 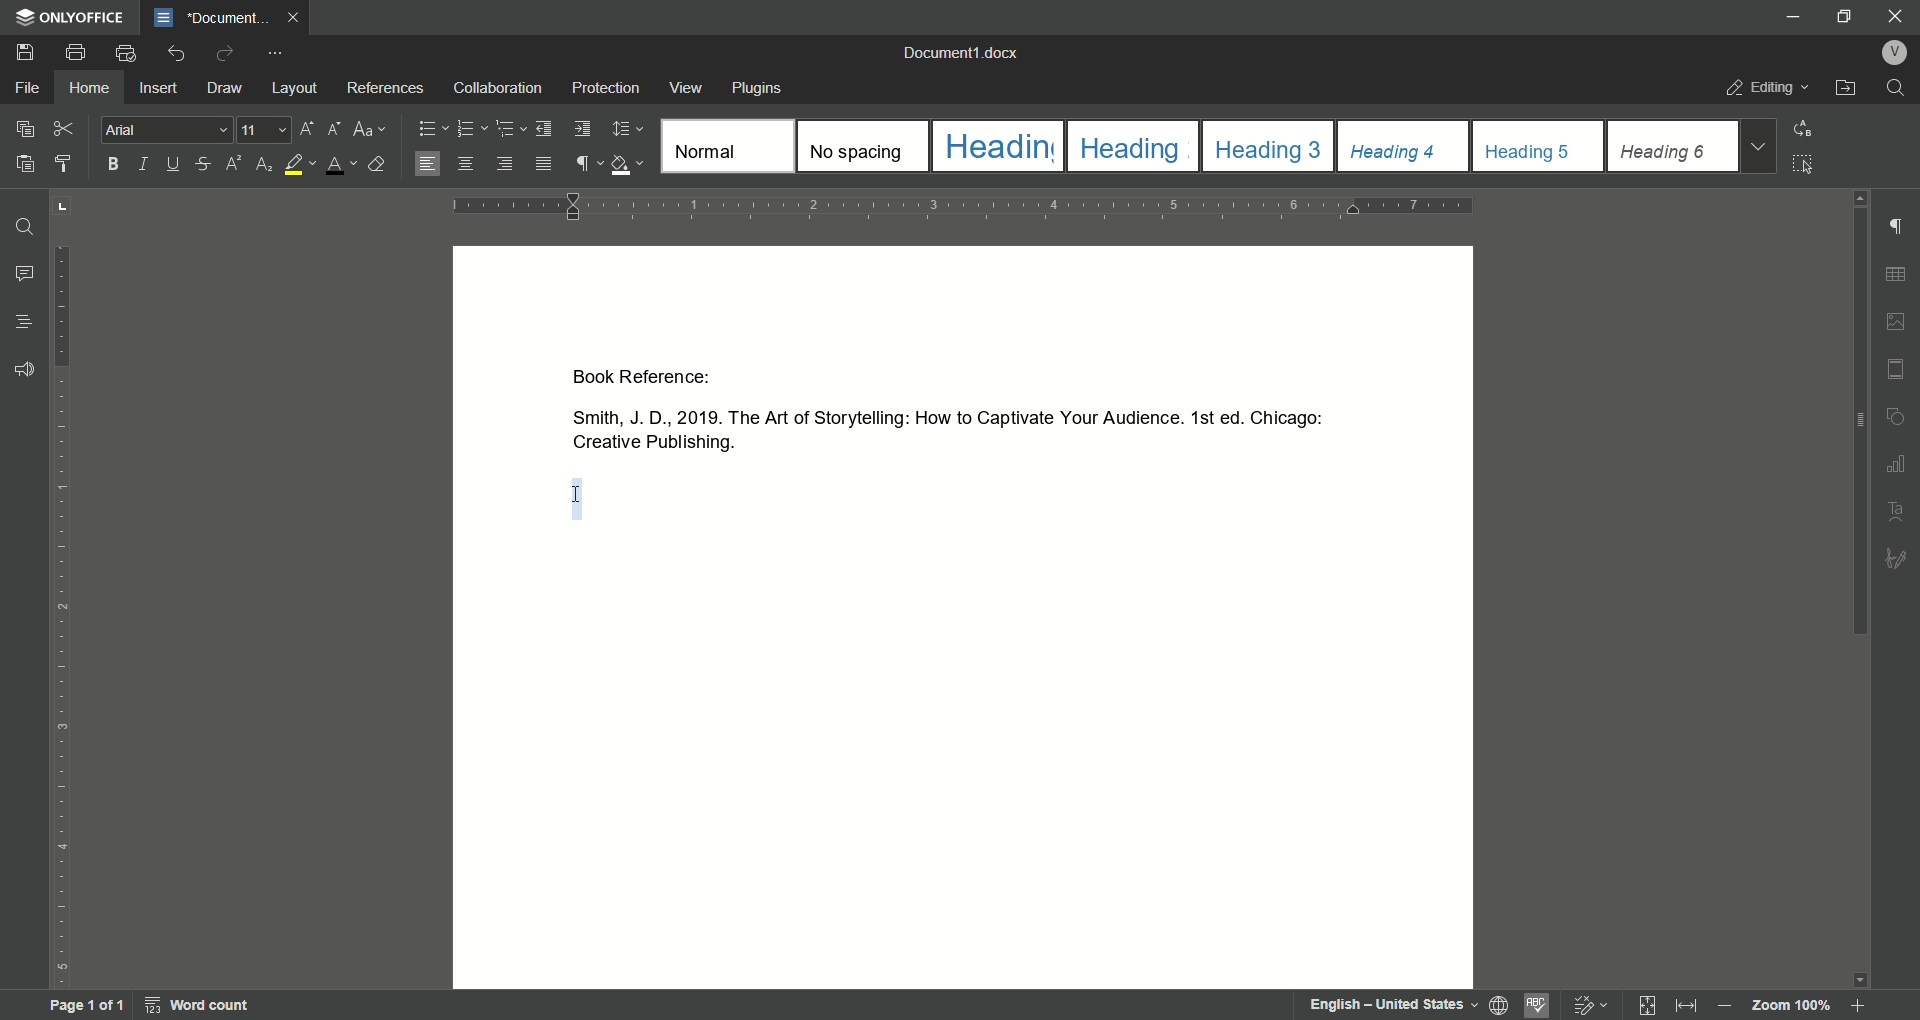 I want to click on quick print, so click(x=127, y=53).